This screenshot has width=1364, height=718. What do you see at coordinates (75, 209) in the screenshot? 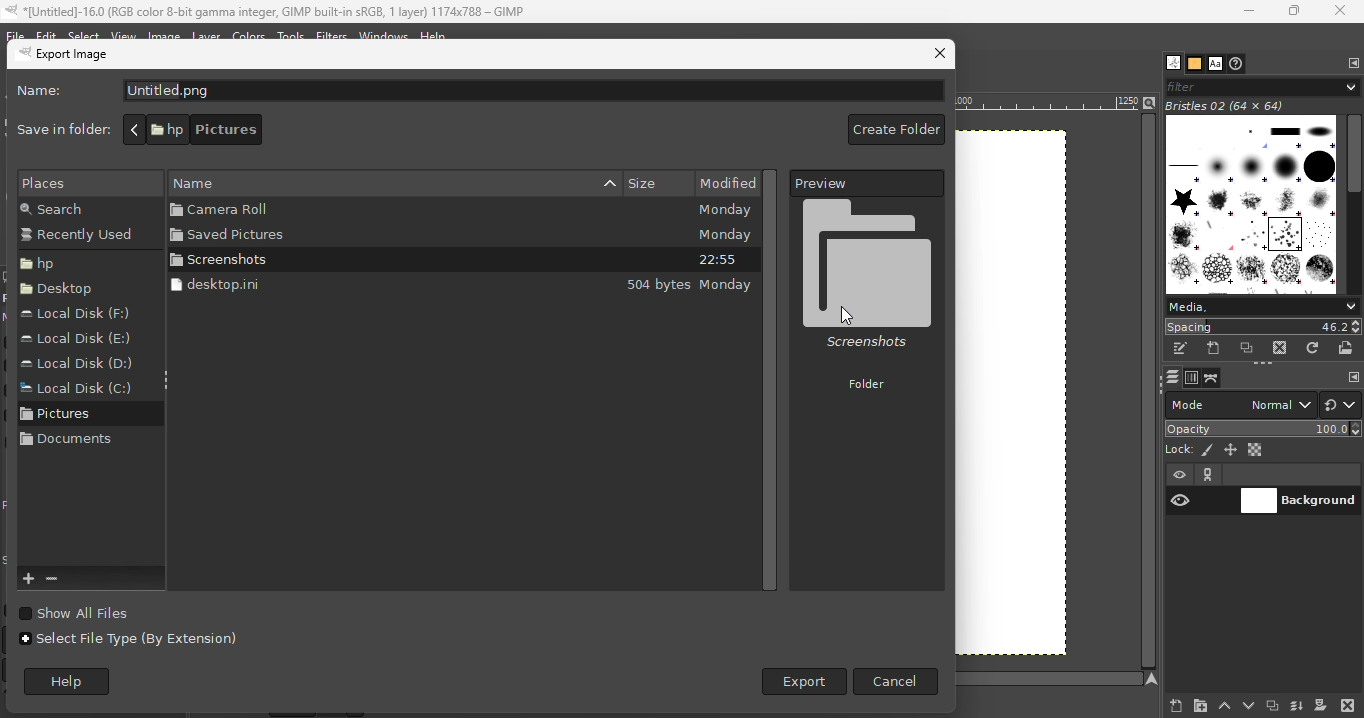
I see `search` at bounding box center [75, 209].